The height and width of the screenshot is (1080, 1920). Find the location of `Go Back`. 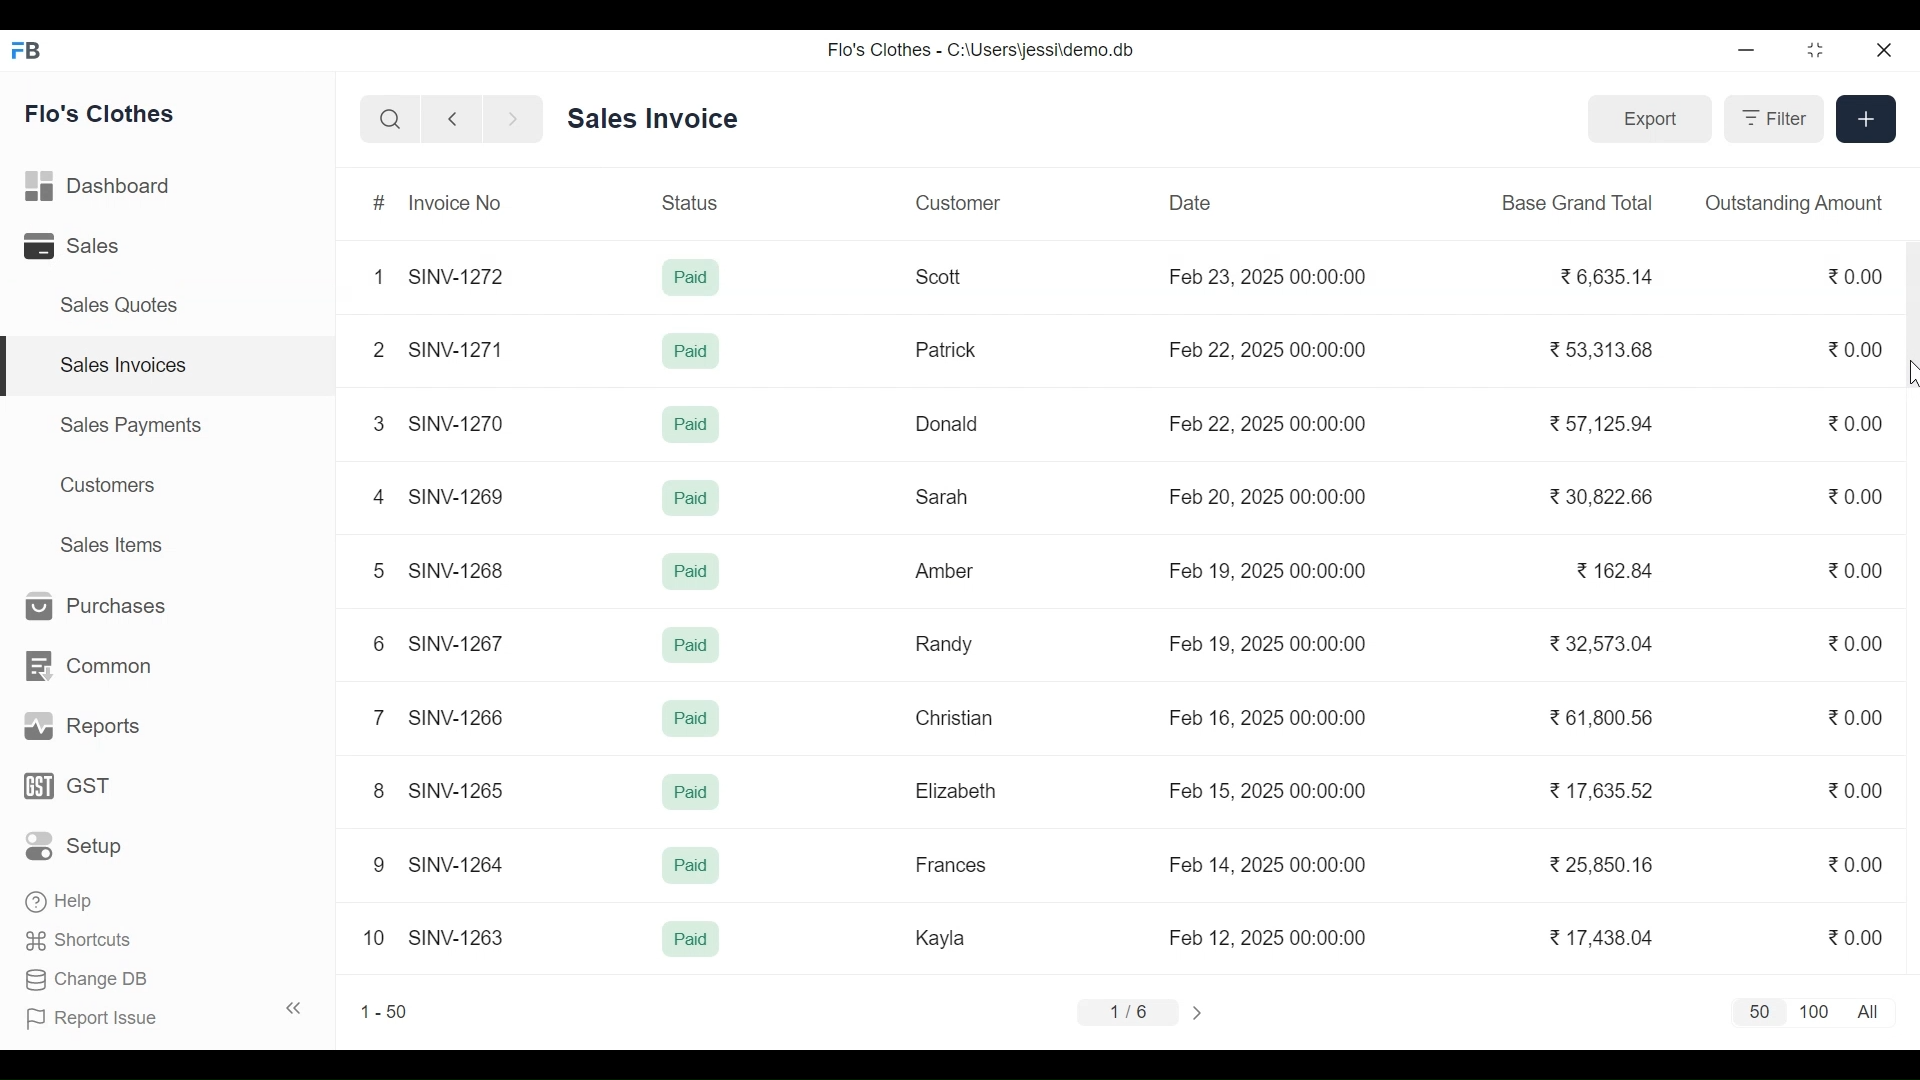

Go Back is located at coordinates (452, 120).